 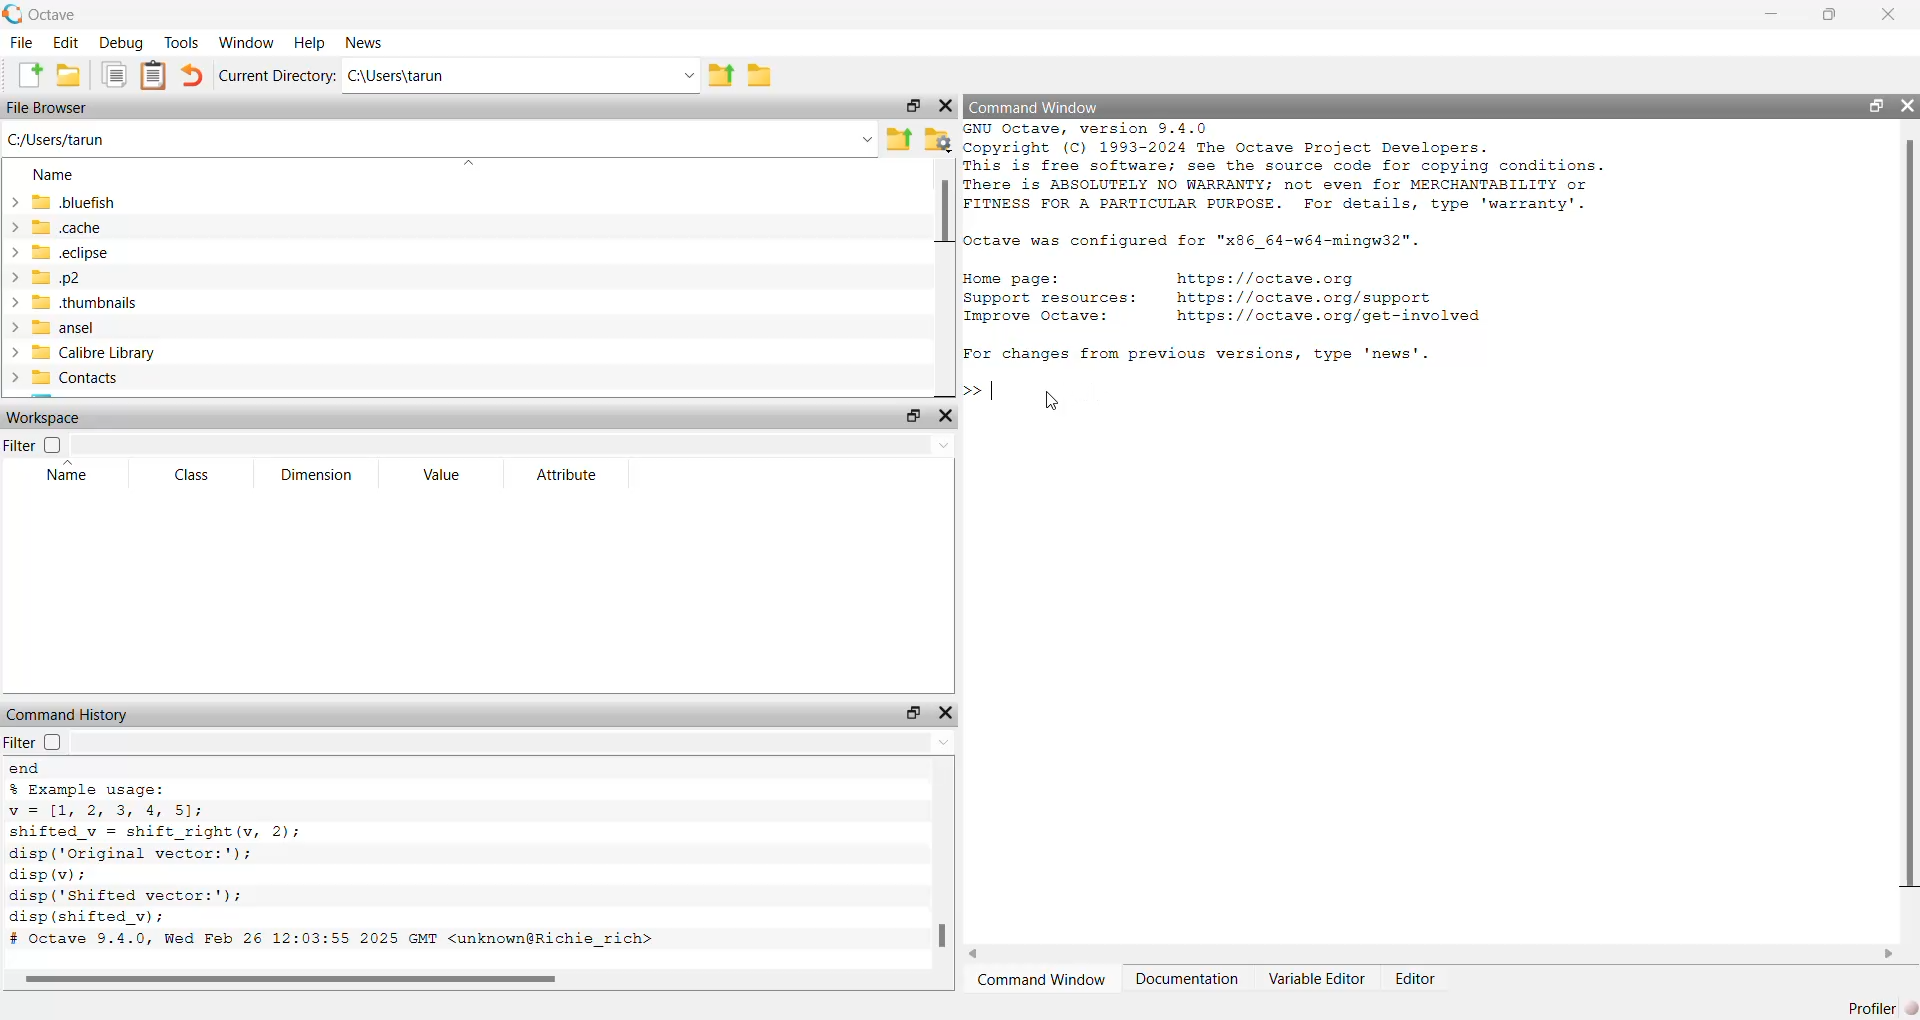 I want to click on scrollbar, so click(x=1903, y=519).